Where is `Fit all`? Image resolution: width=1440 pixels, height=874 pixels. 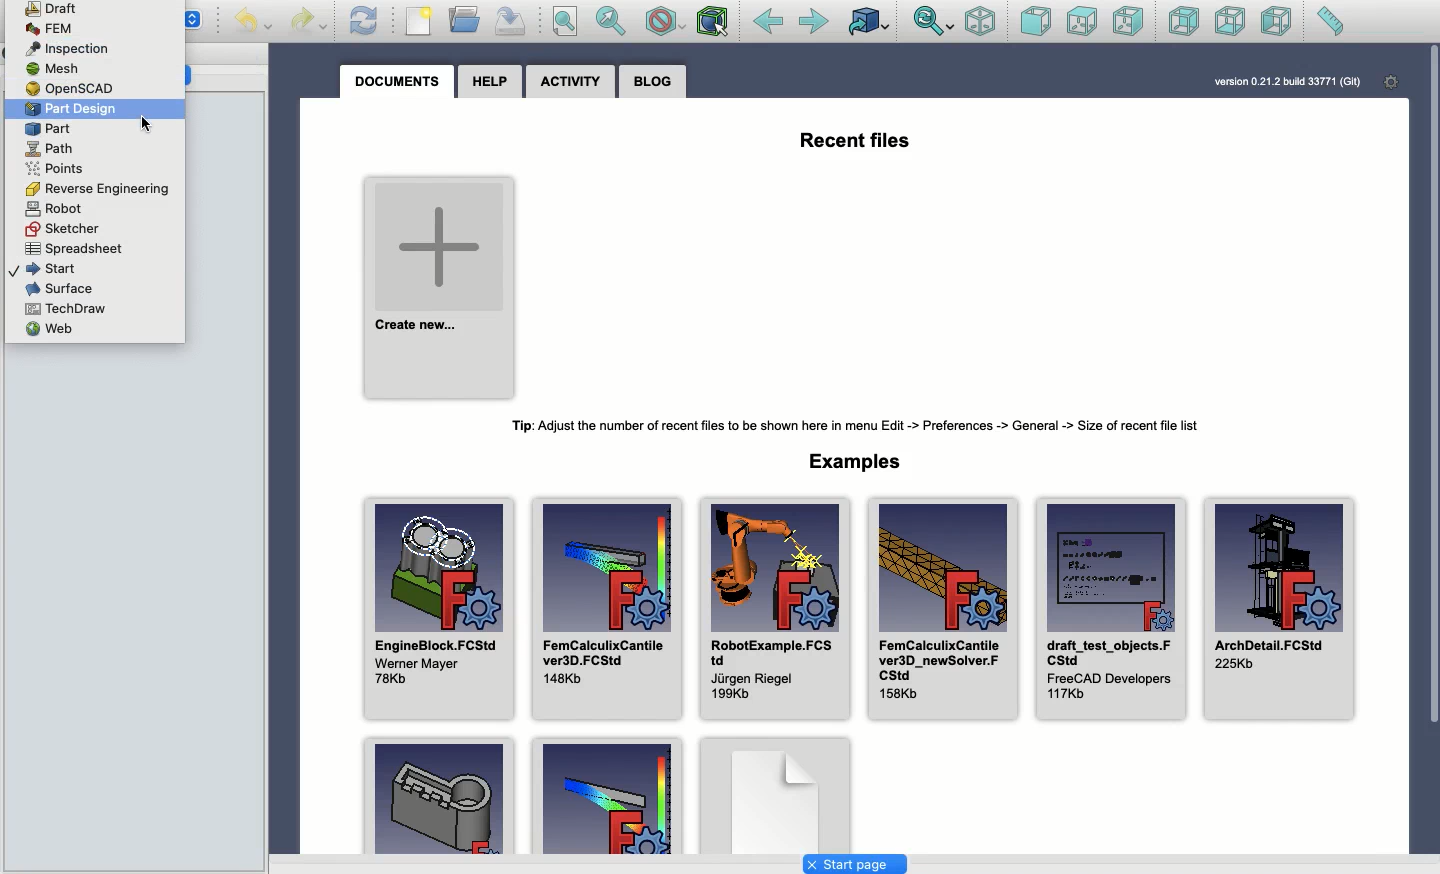
Fit all is located at coordinates (563, 23).